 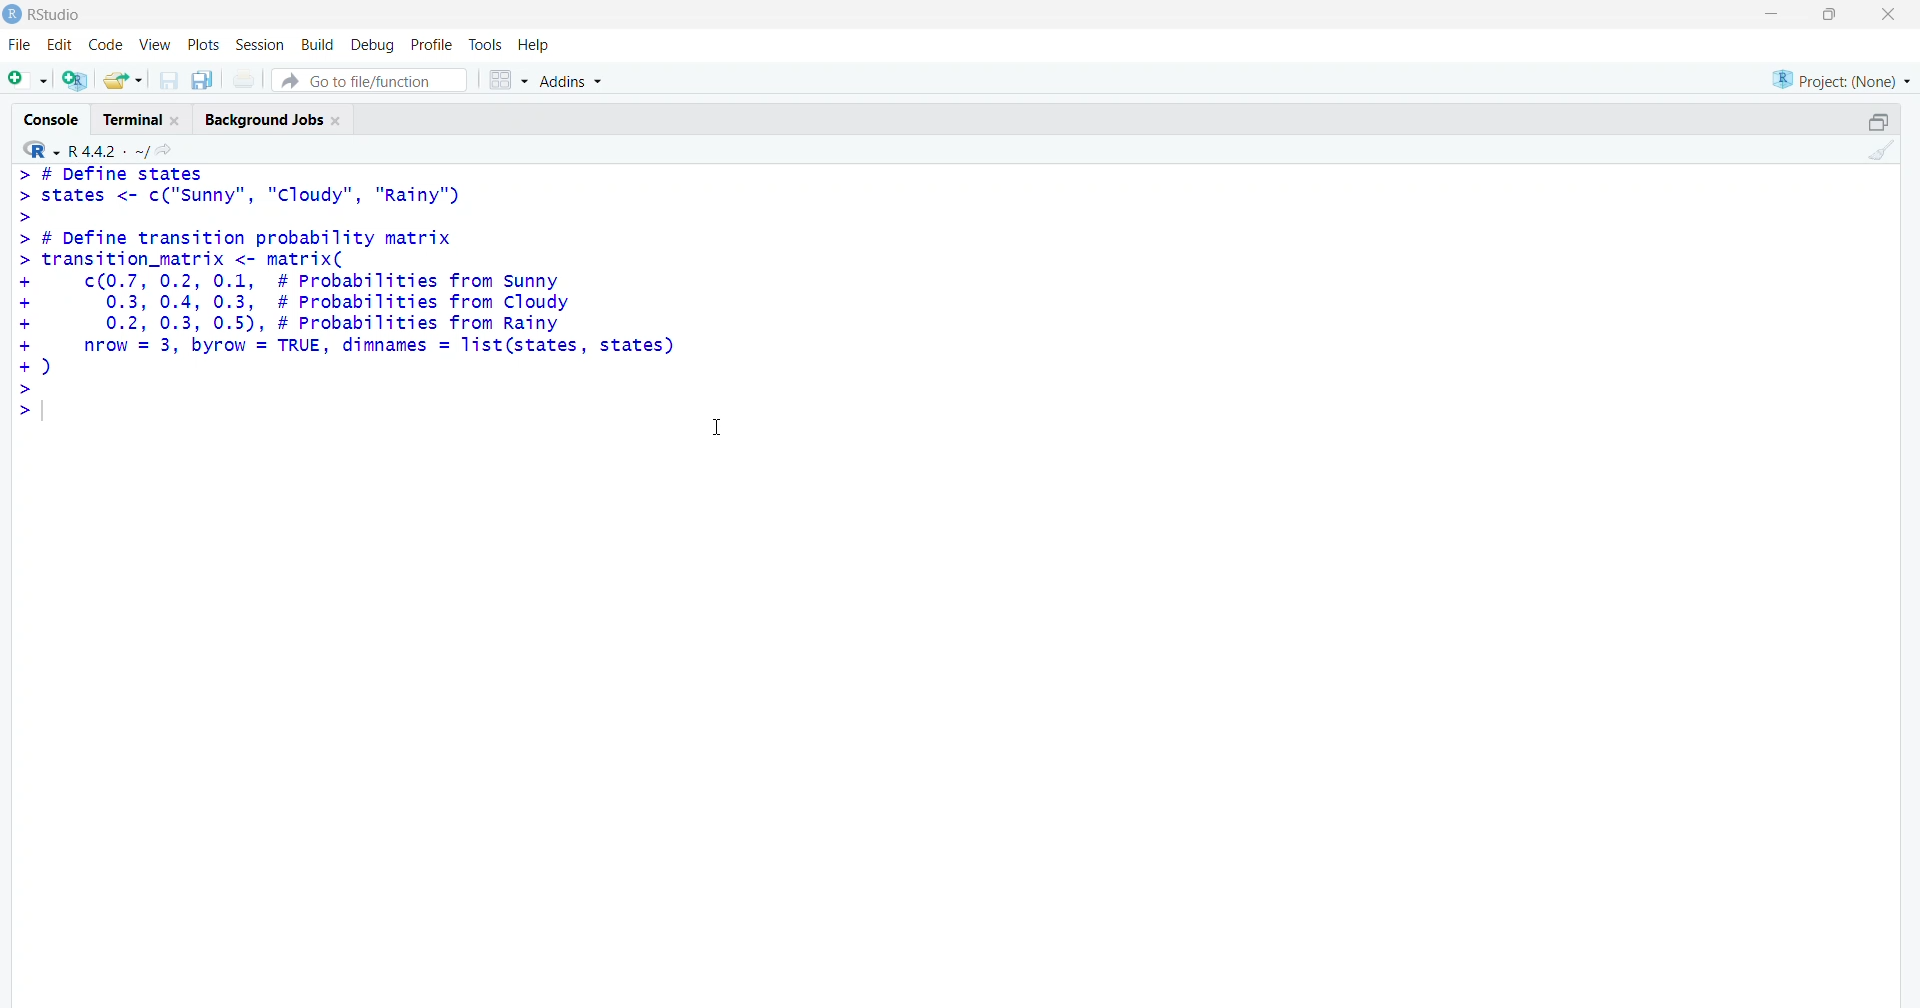 What do you see at coordinates (170, 150) in the screenshot?
I see `view the current working directory` at bounding box center [170, 150].